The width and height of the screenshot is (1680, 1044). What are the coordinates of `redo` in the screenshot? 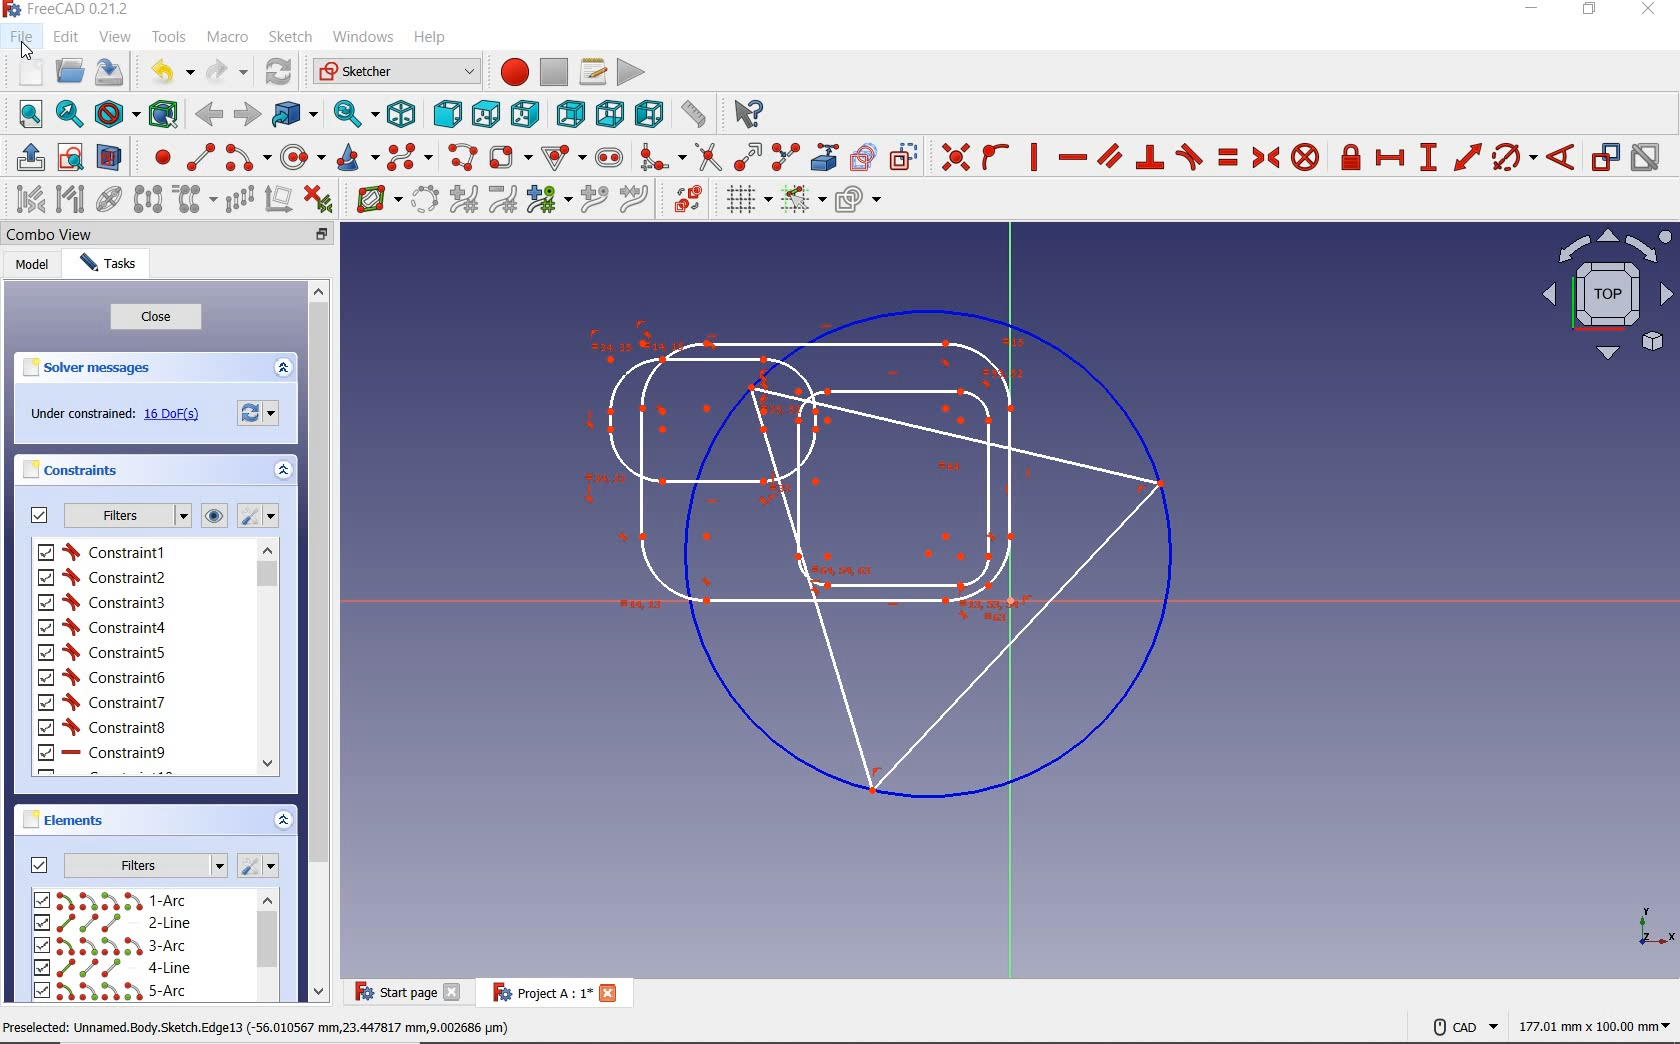 It's located at (228, 72).